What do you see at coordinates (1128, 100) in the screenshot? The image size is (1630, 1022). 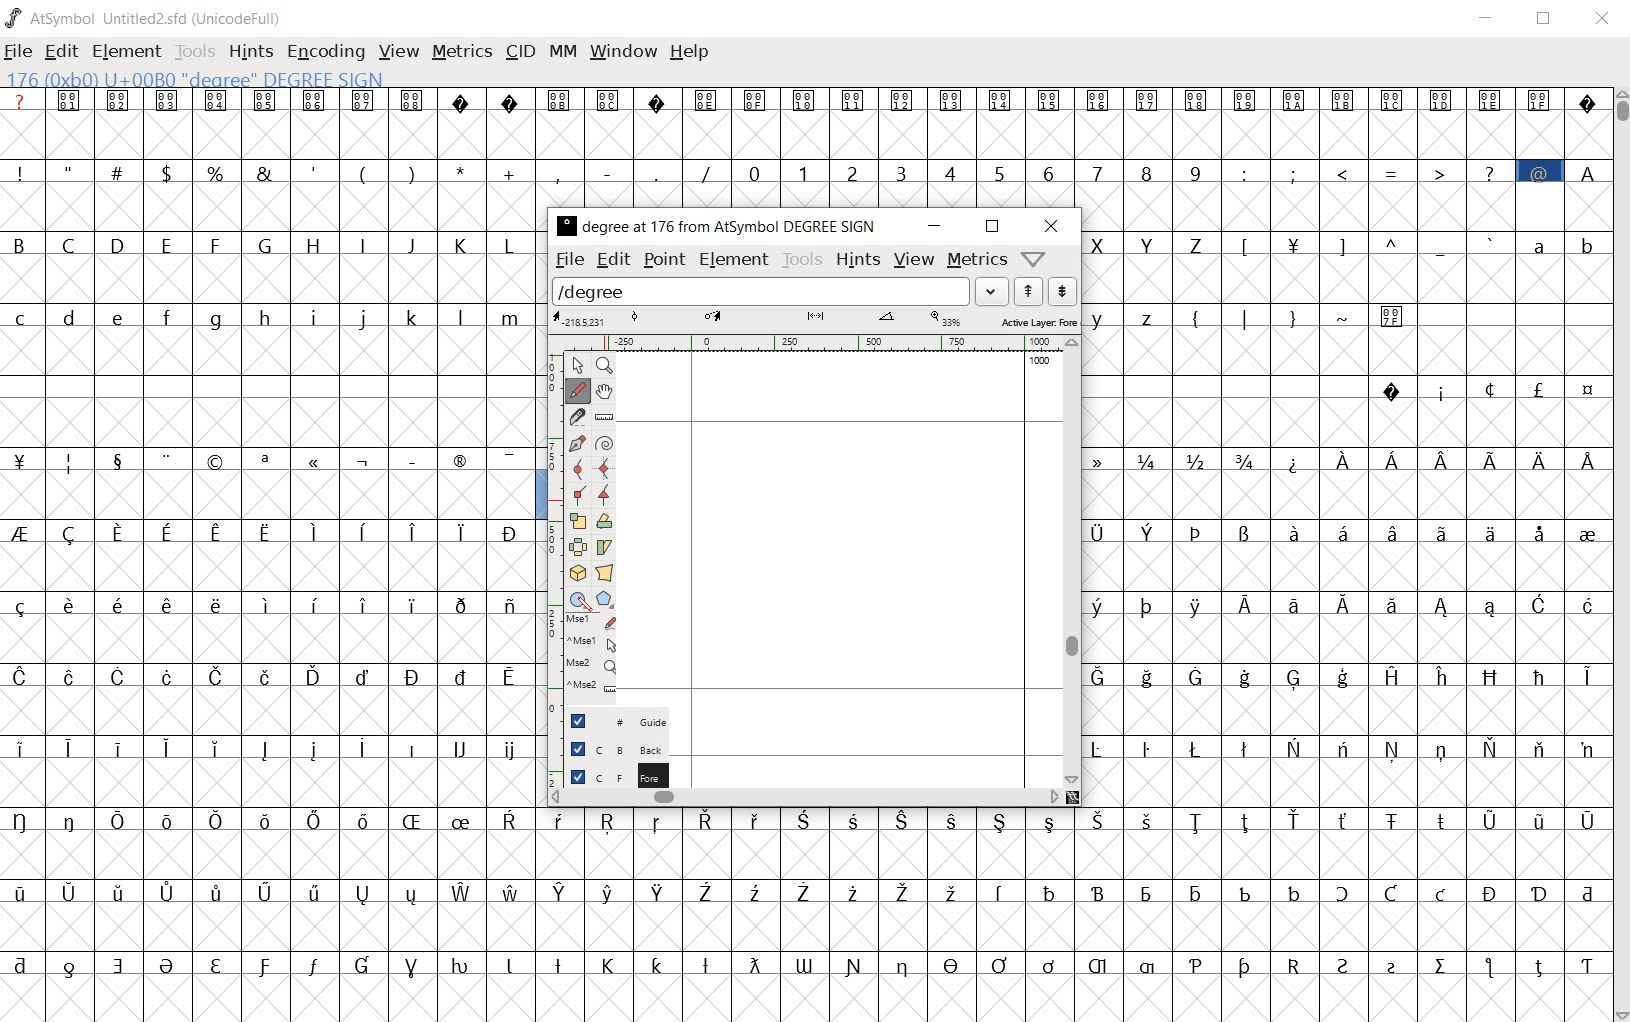 I see `unicode code points` at bounding box center [1128, 100].